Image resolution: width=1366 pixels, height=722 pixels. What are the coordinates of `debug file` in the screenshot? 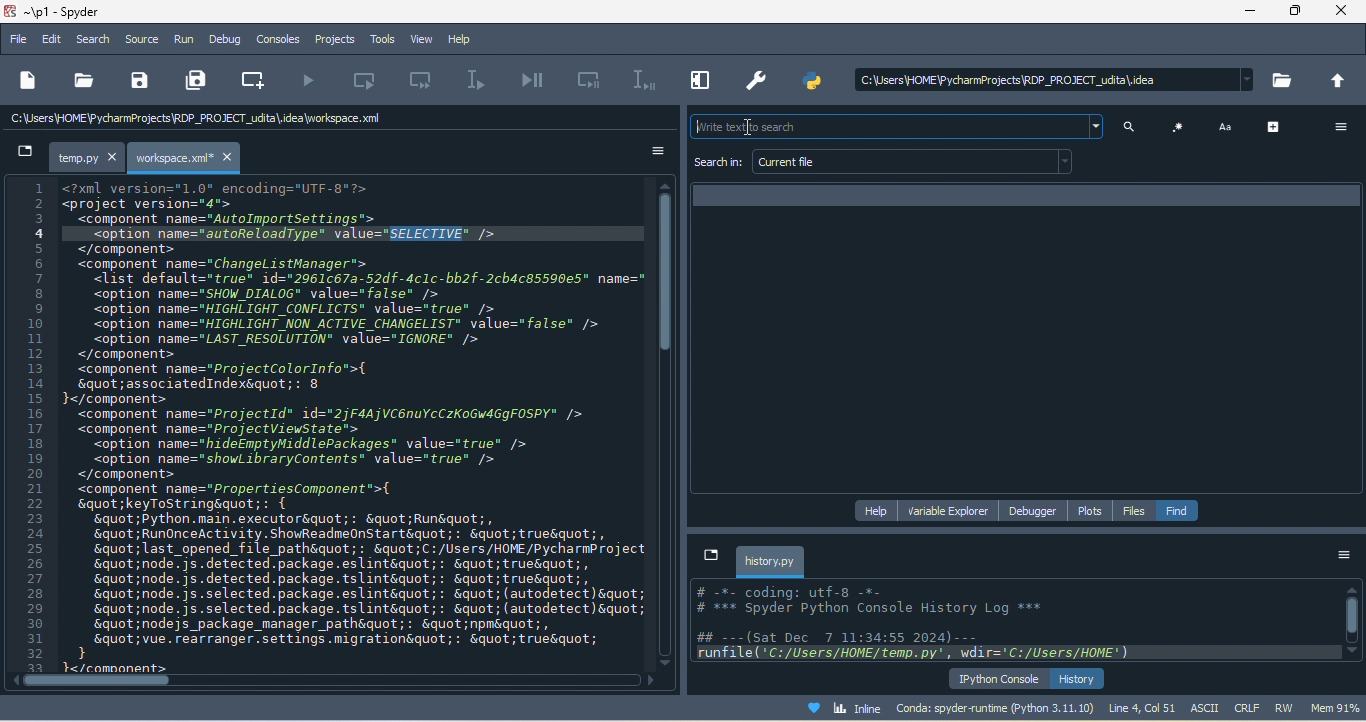 It's located at (534, 81).